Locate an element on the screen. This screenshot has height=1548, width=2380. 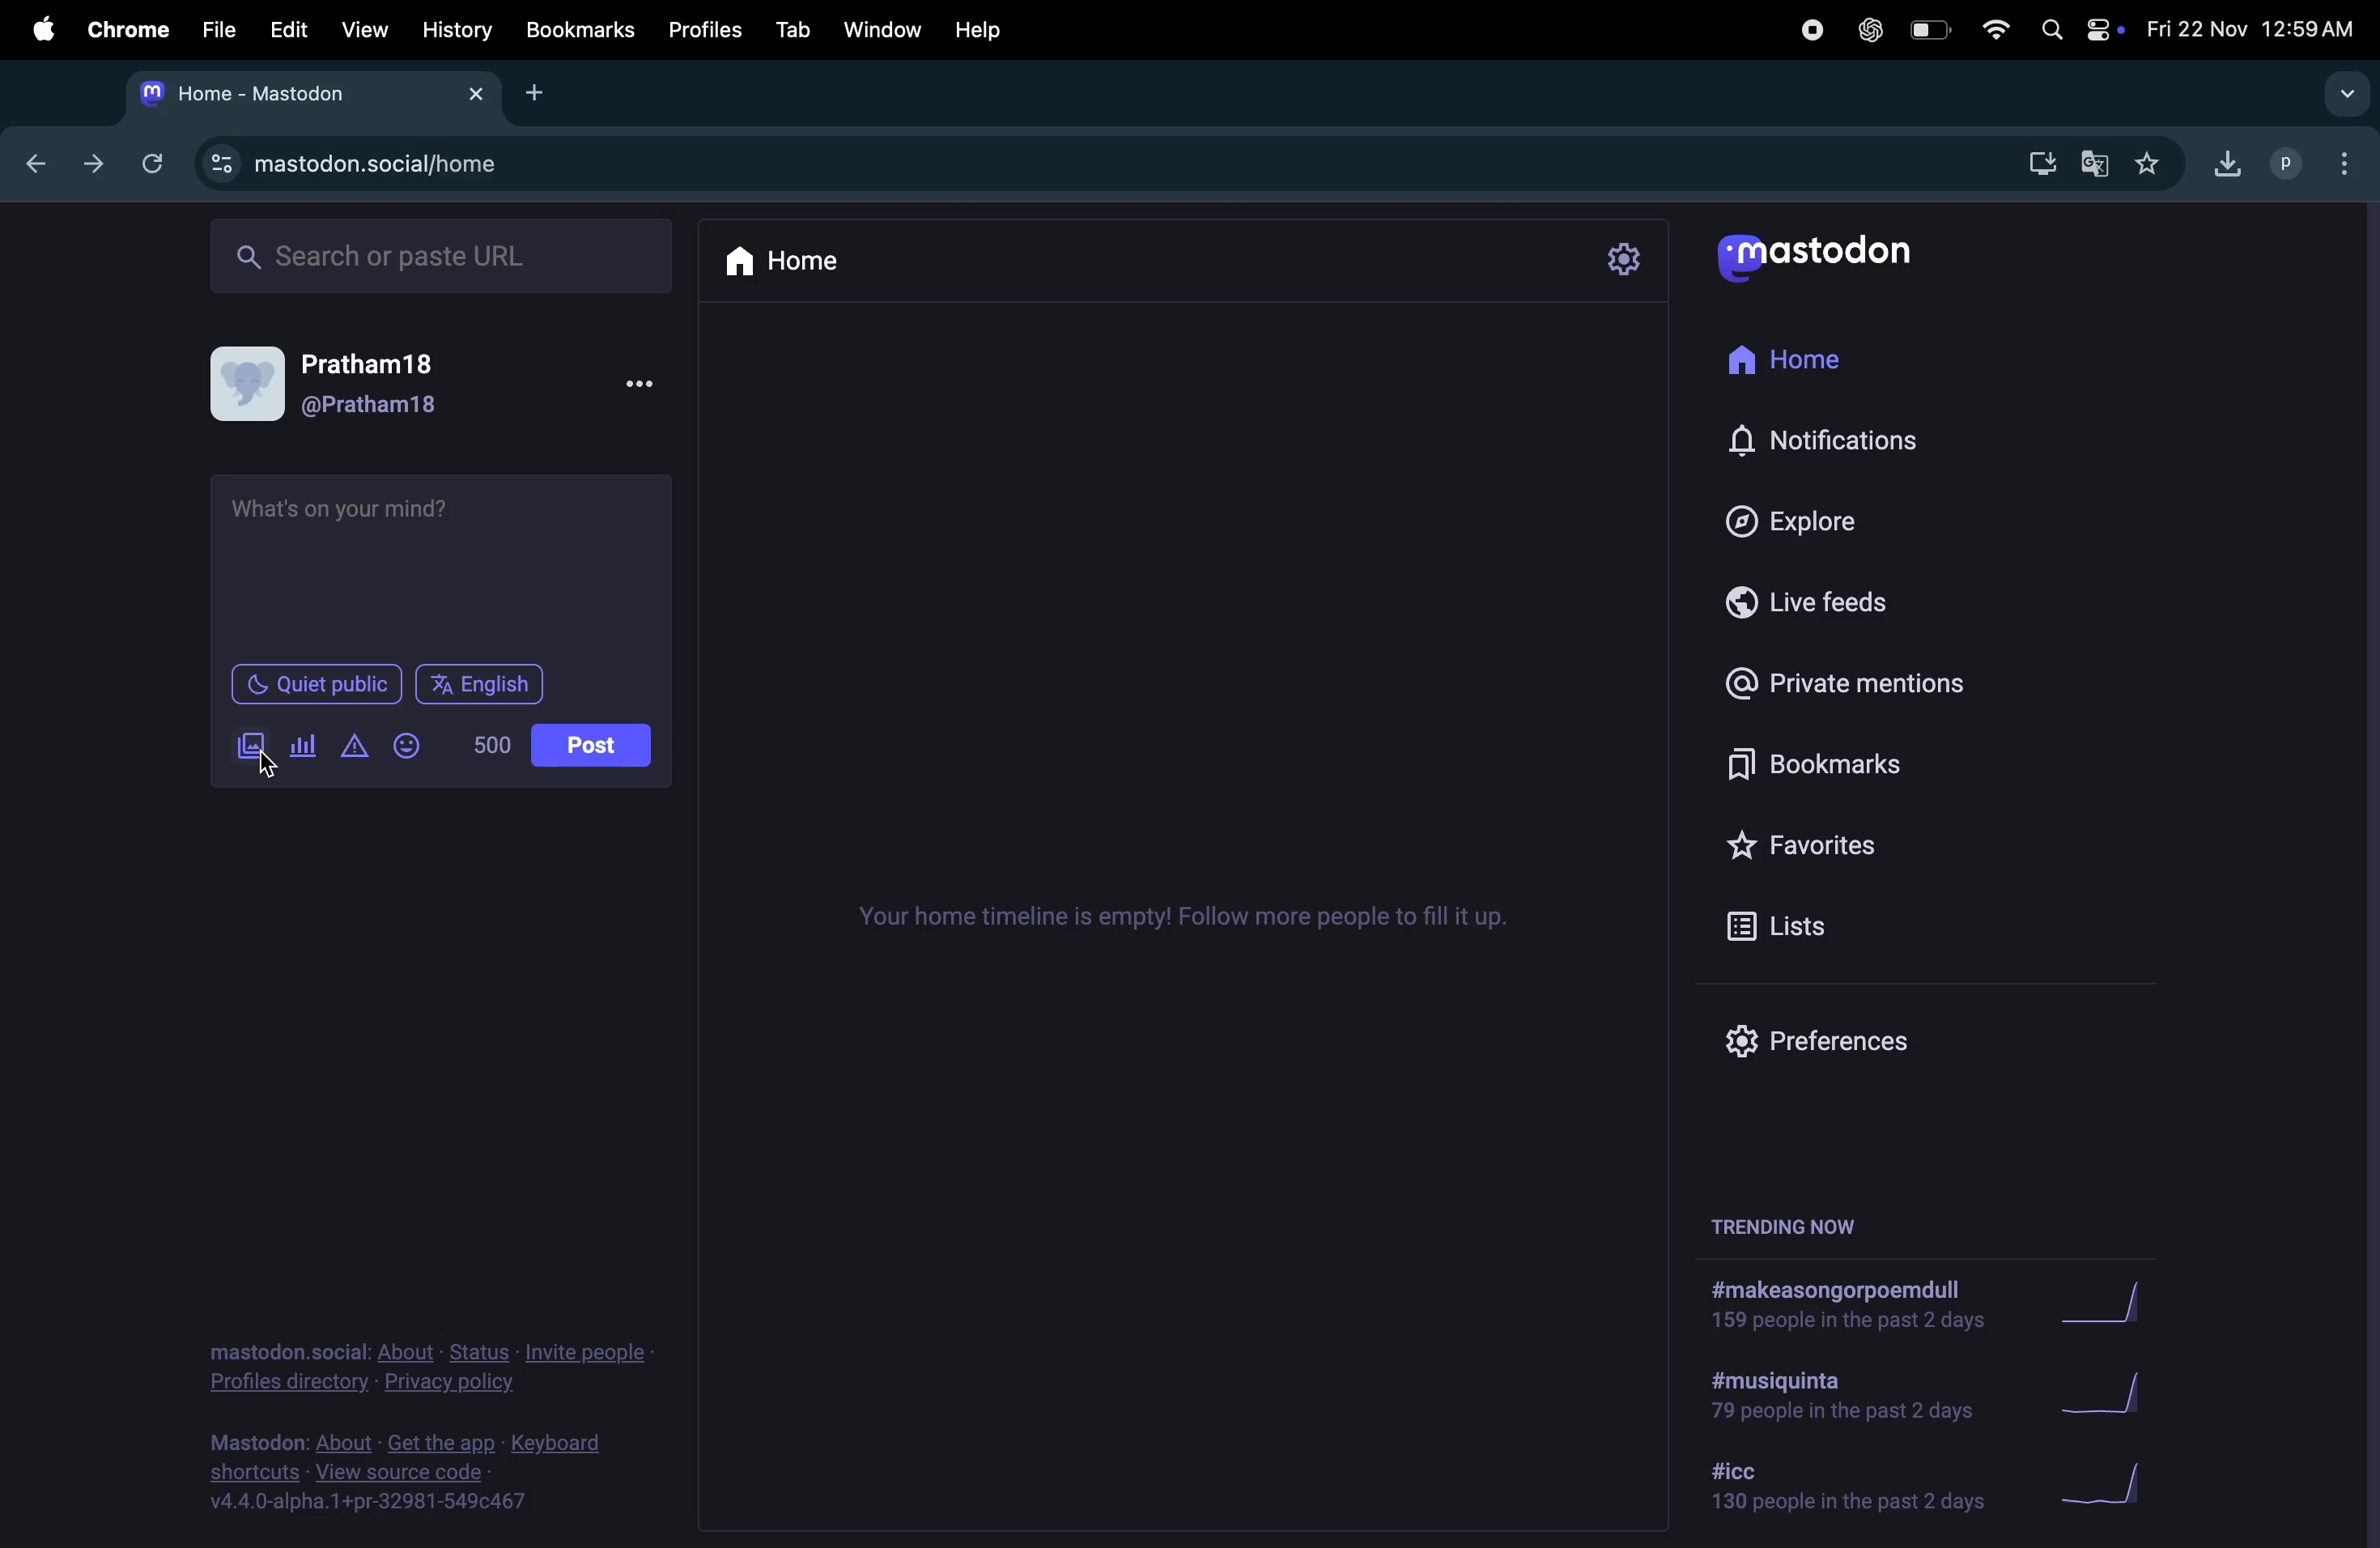
shortcuts is located at coordinates (255, 1472).